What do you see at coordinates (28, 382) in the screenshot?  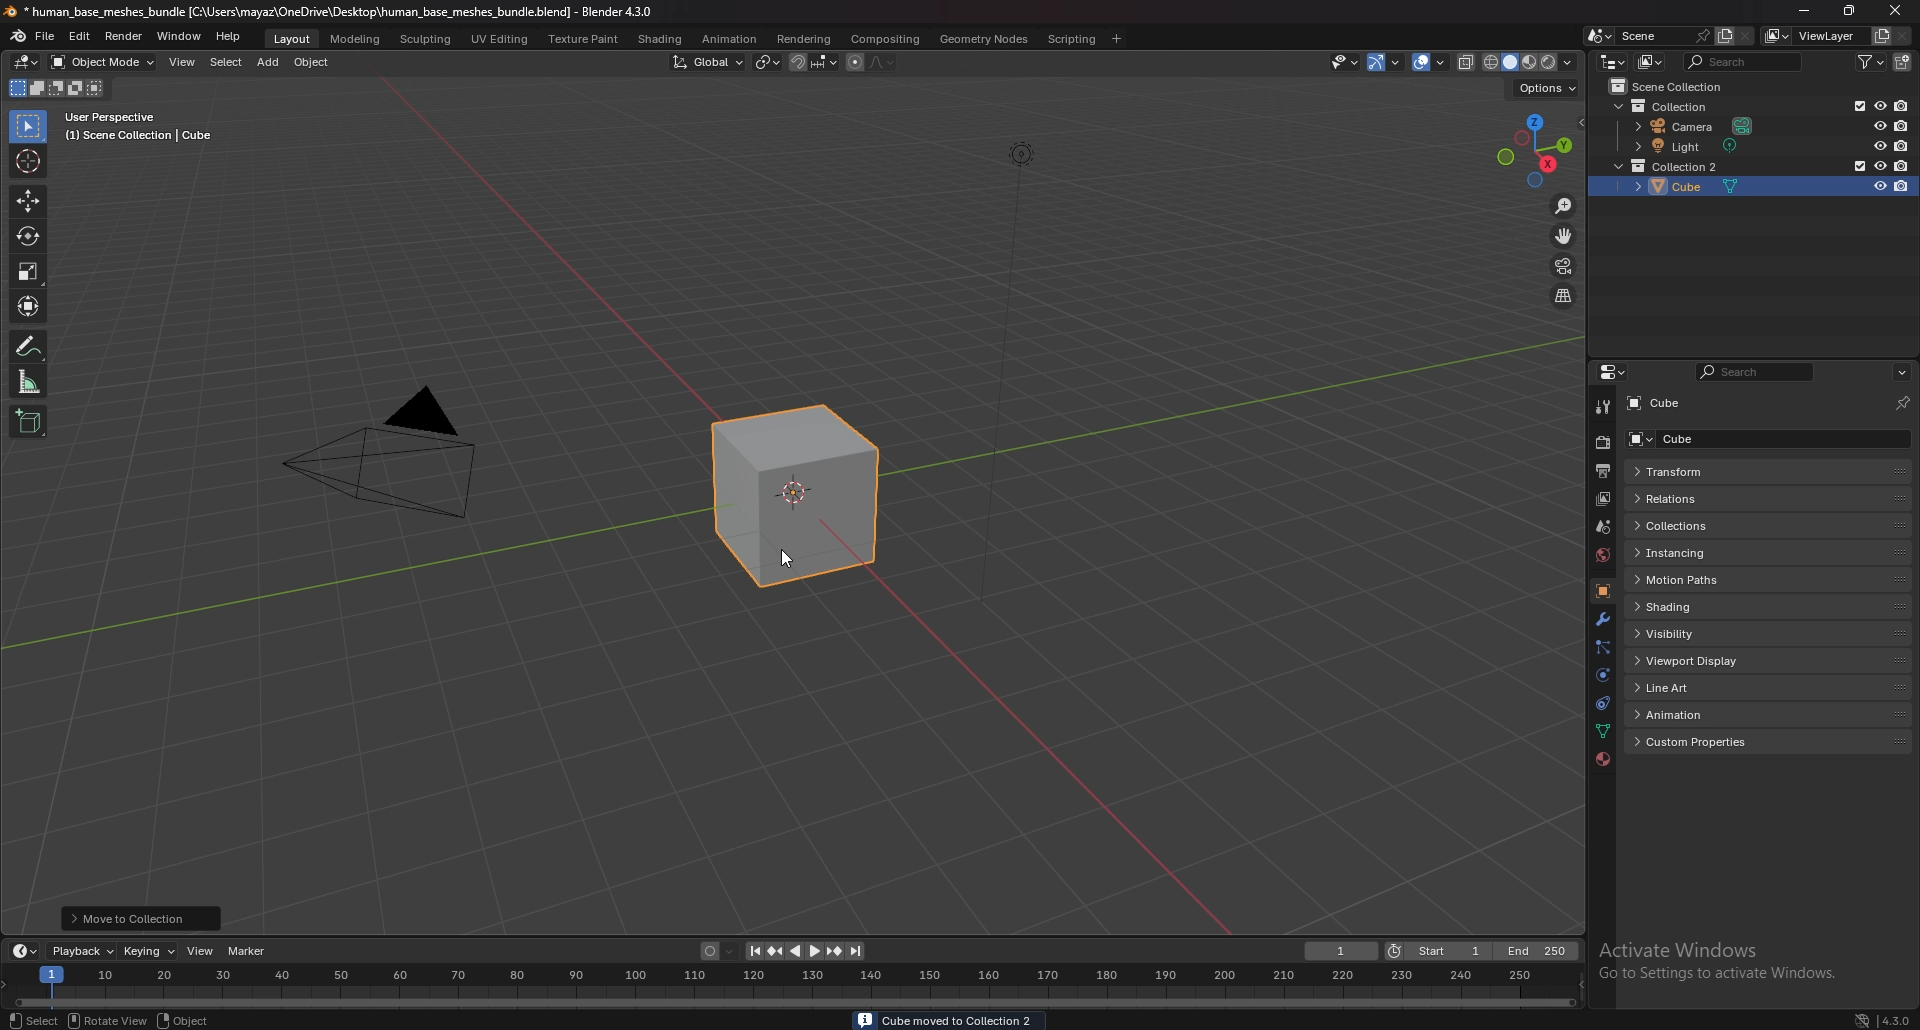 I see `measure` at bounding box center [28, 382].